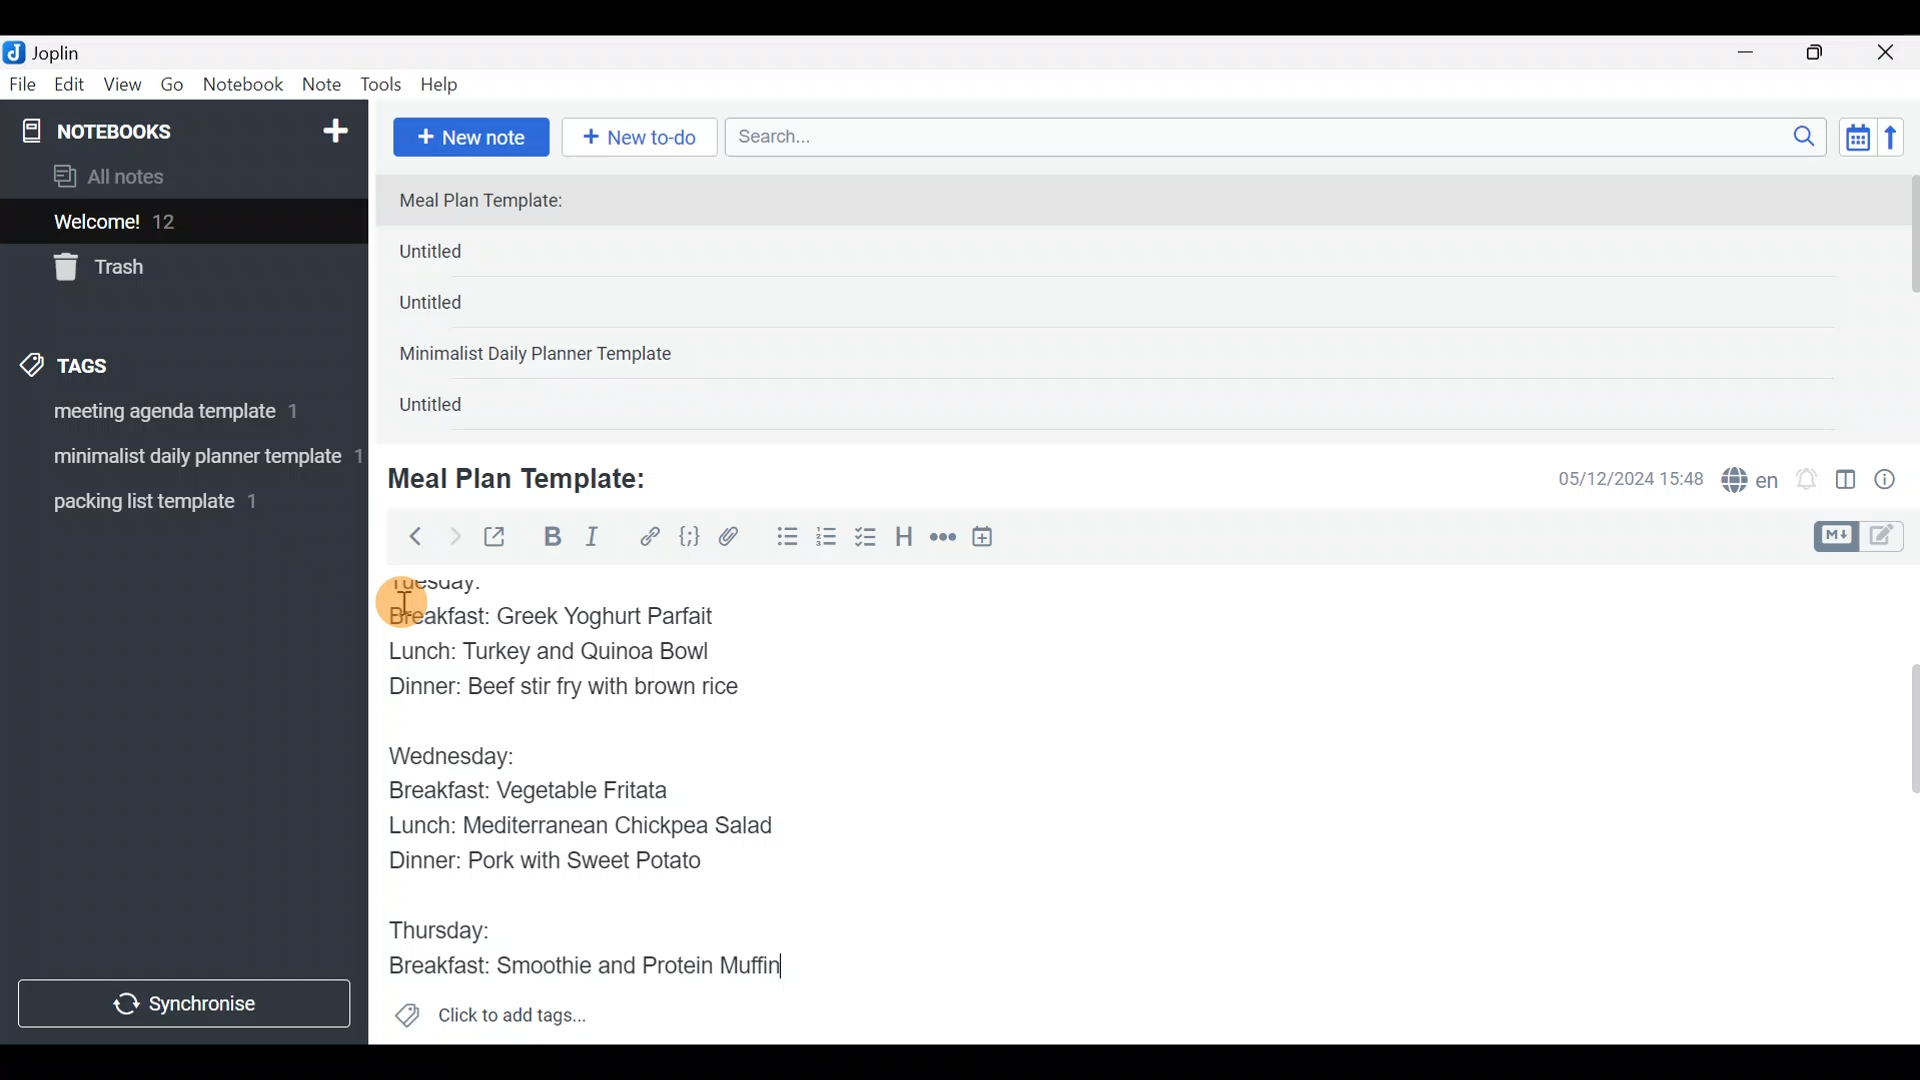  What do you see at coordinates (1894, 481) in the screenshot?
I see `Note properties` at bounding box center [1894, 481].